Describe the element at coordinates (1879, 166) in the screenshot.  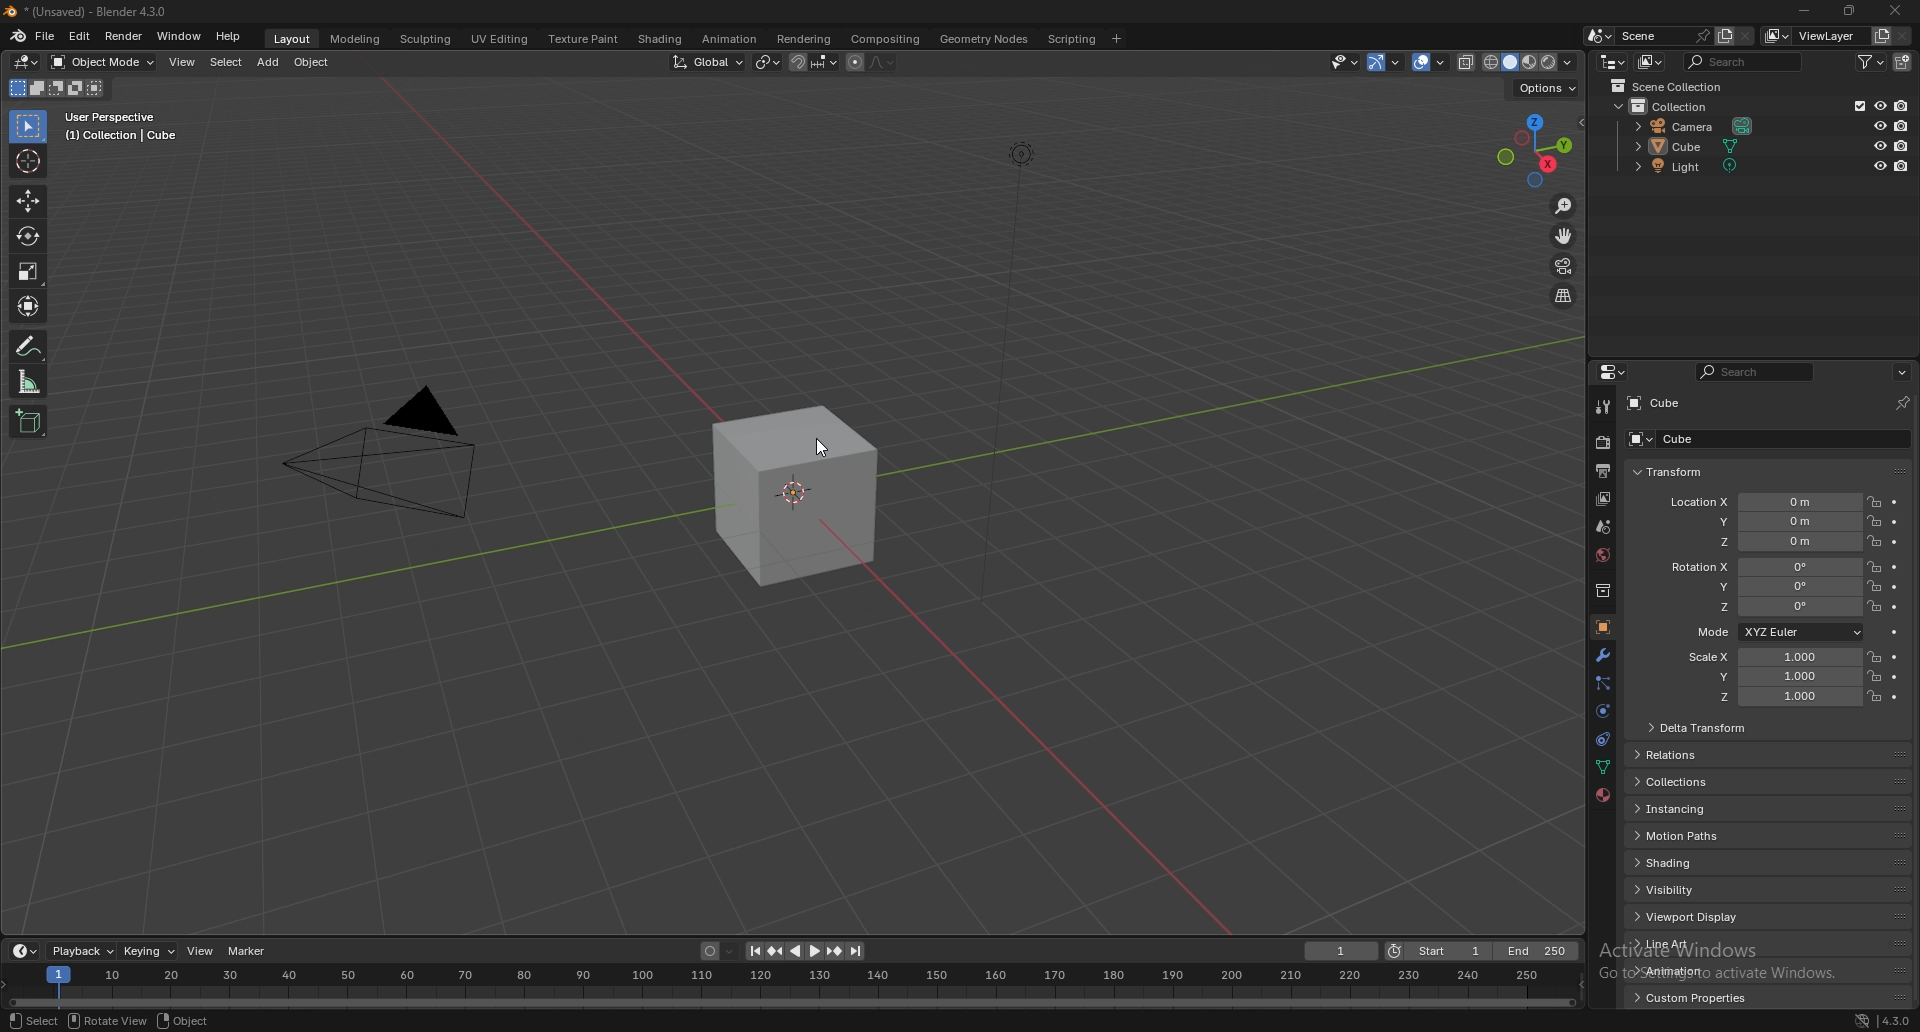
I see `hide in viewport` at that location.